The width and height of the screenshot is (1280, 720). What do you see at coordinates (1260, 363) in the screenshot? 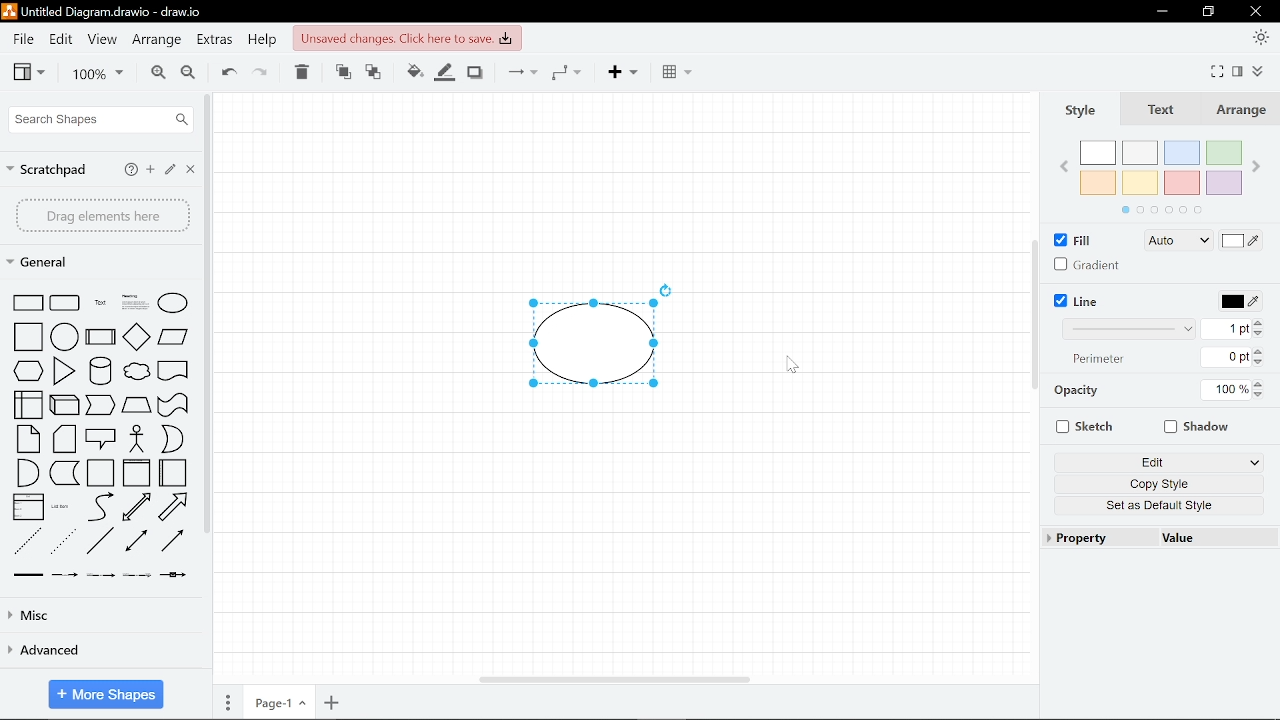
I see `Decrease perimeter` at bounding box center [1260, 363].